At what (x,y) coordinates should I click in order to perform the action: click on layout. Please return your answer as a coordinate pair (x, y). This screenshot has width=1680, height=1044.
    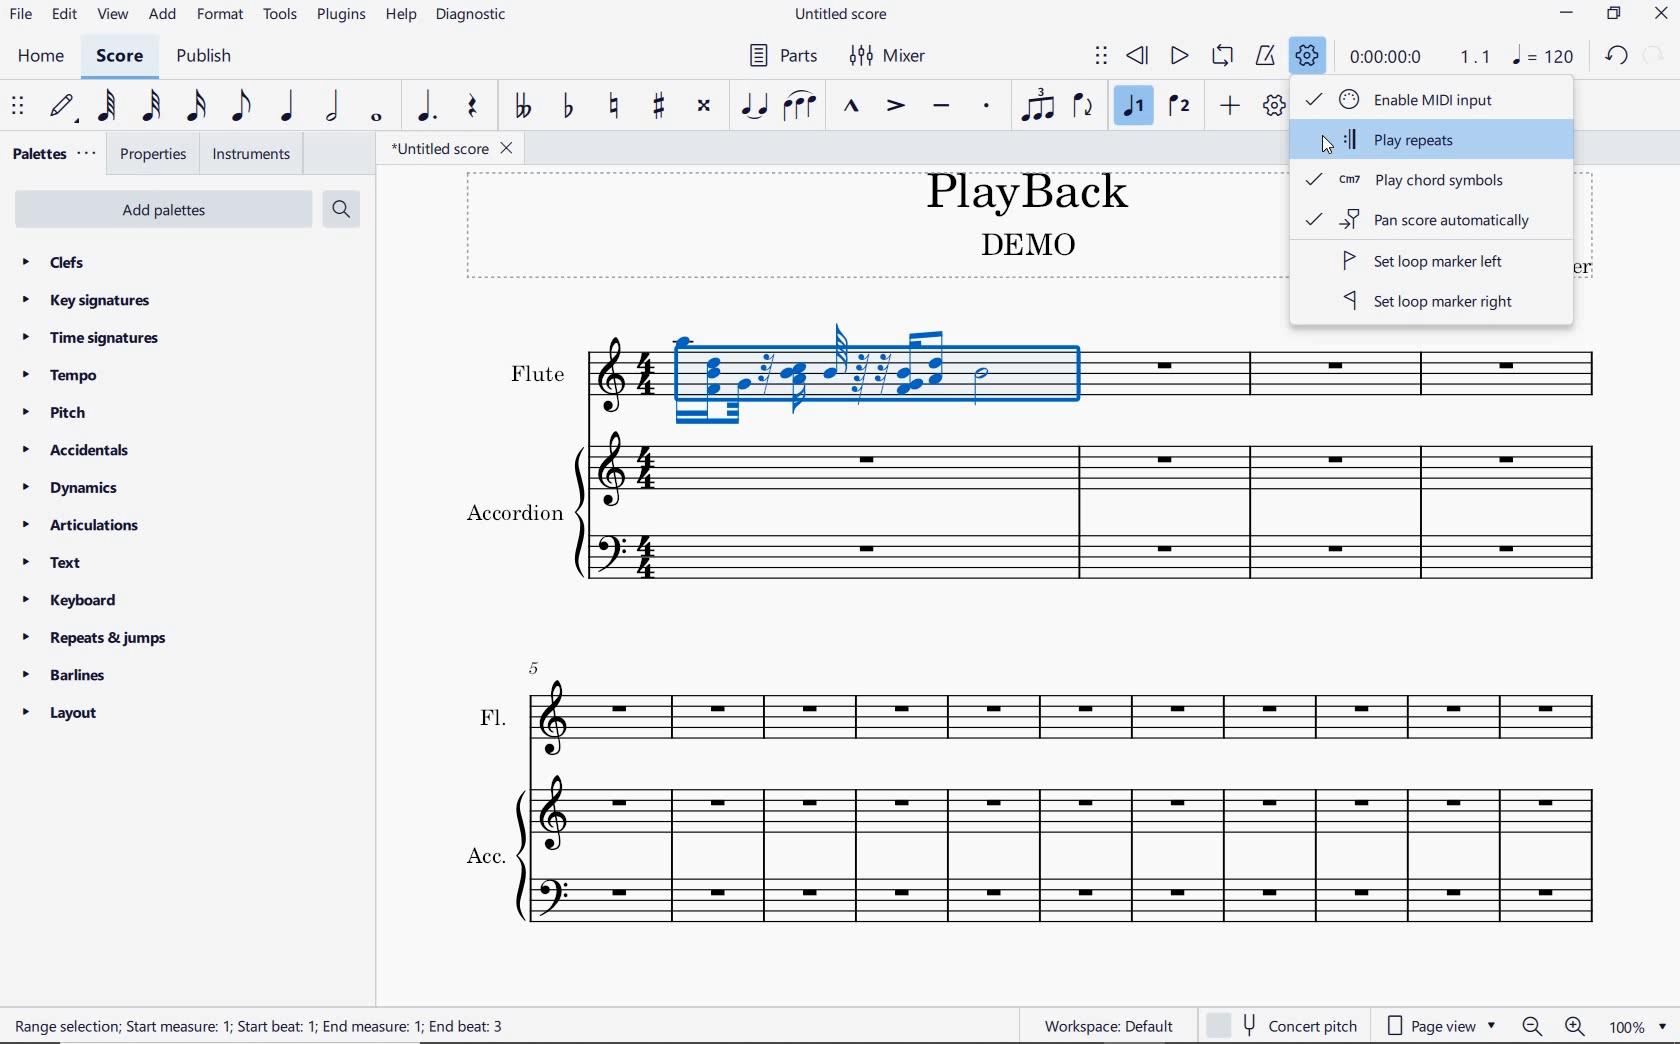
    Looking at the image, I should click on (62, 711).